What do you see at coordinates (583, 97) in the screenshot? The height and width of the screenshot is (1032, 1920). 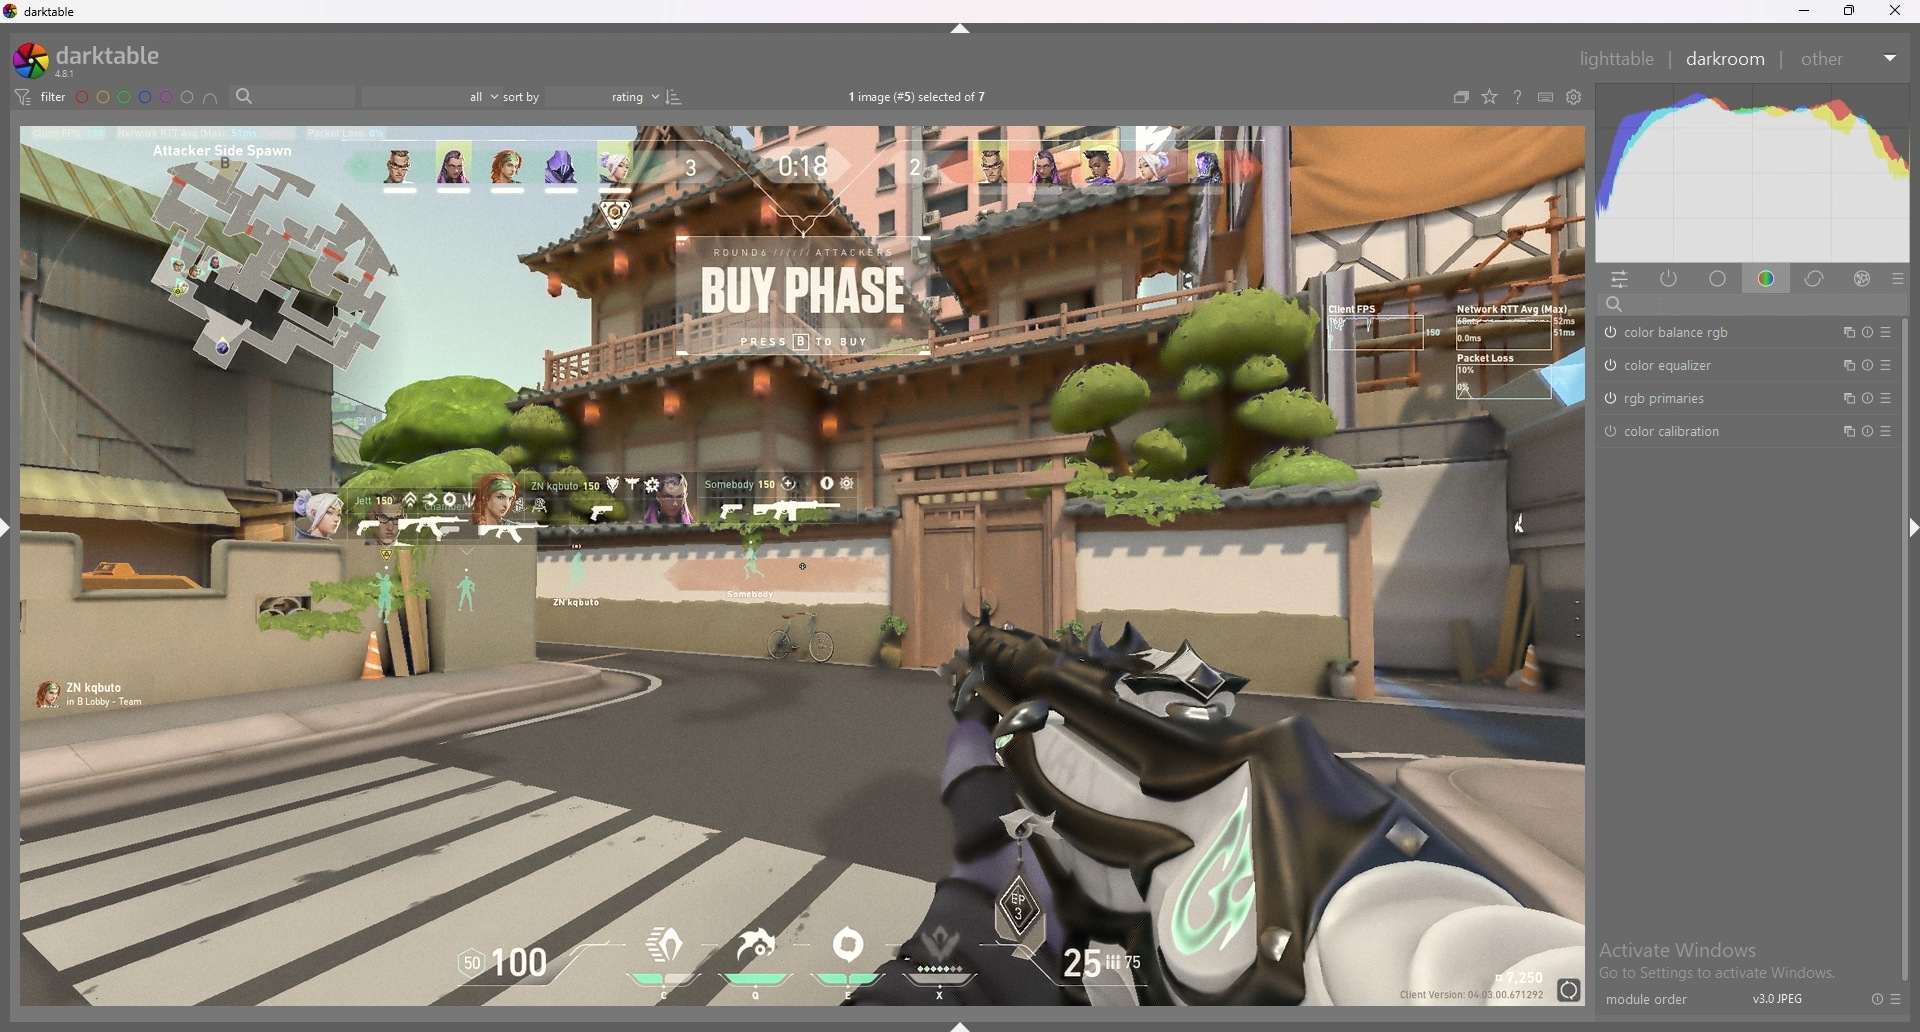 I see `sort by` at bounding box center [583, 97].